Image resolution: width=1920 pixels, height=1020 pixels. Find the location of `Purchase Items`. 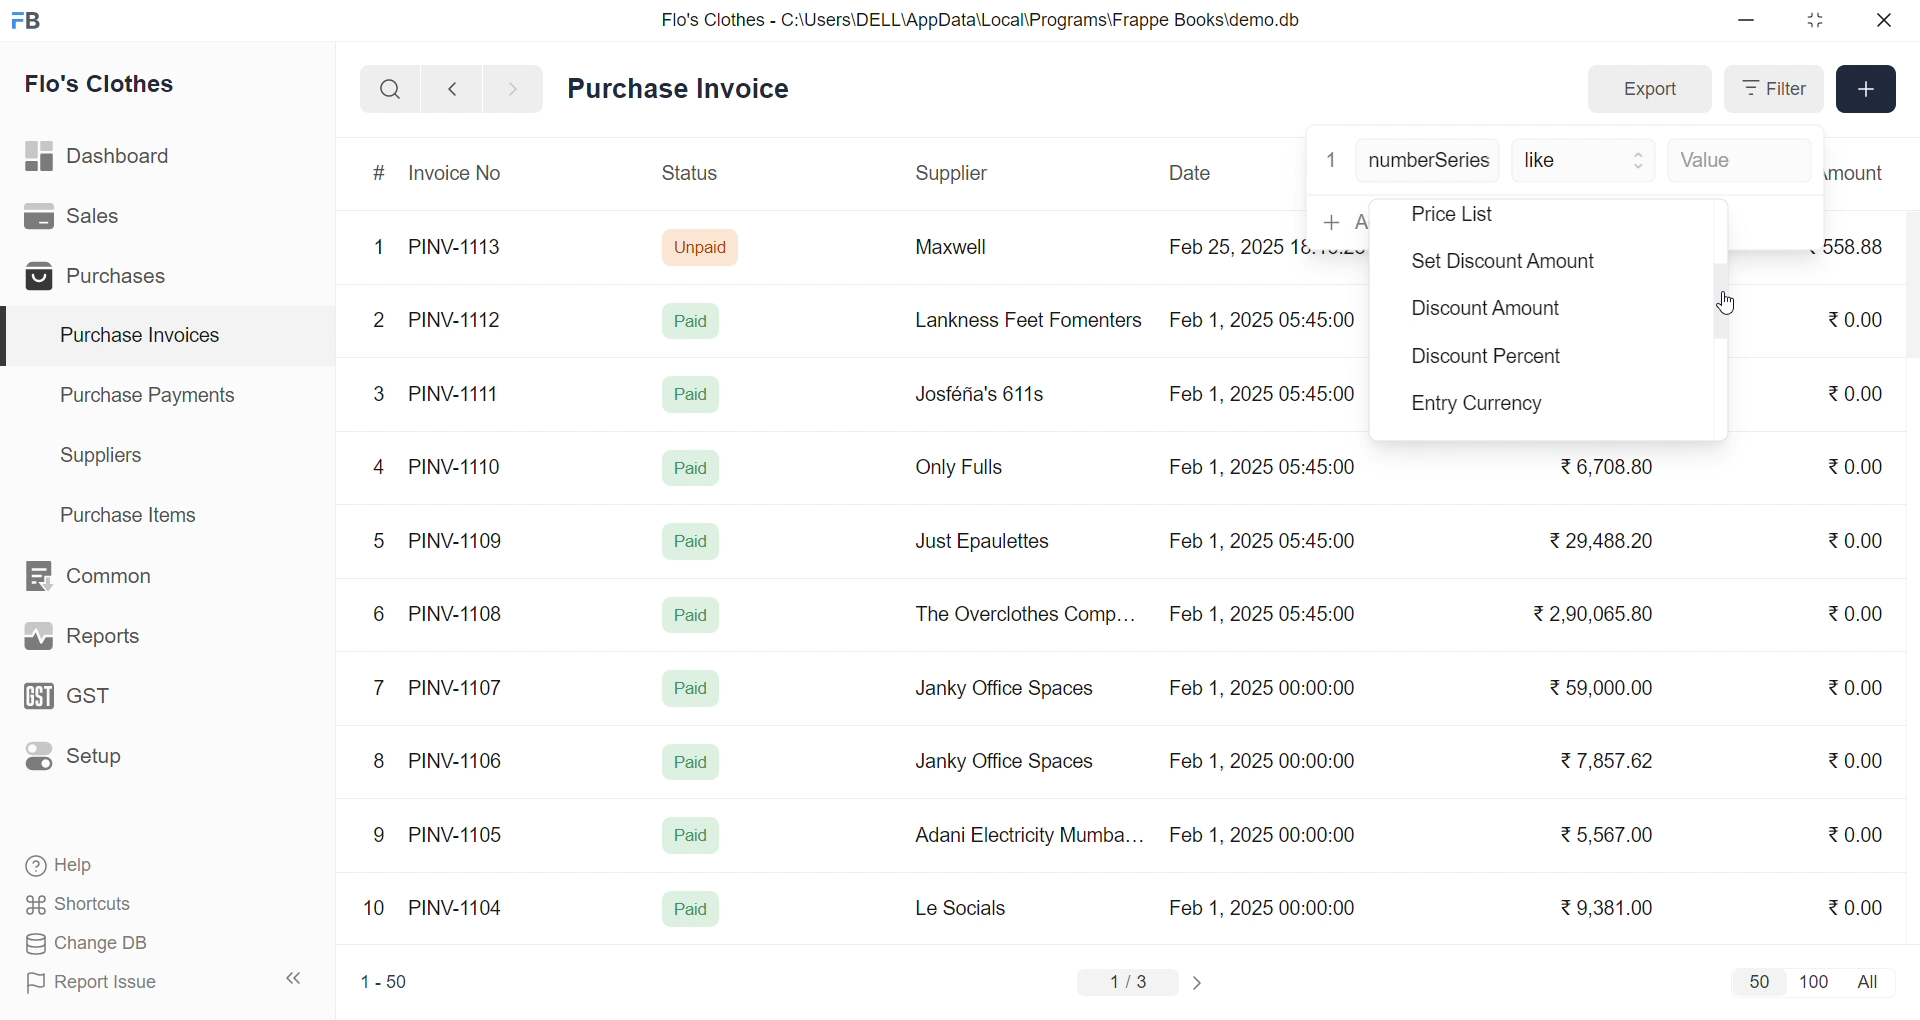

Purchase Items is located at coordinates (136, 512).